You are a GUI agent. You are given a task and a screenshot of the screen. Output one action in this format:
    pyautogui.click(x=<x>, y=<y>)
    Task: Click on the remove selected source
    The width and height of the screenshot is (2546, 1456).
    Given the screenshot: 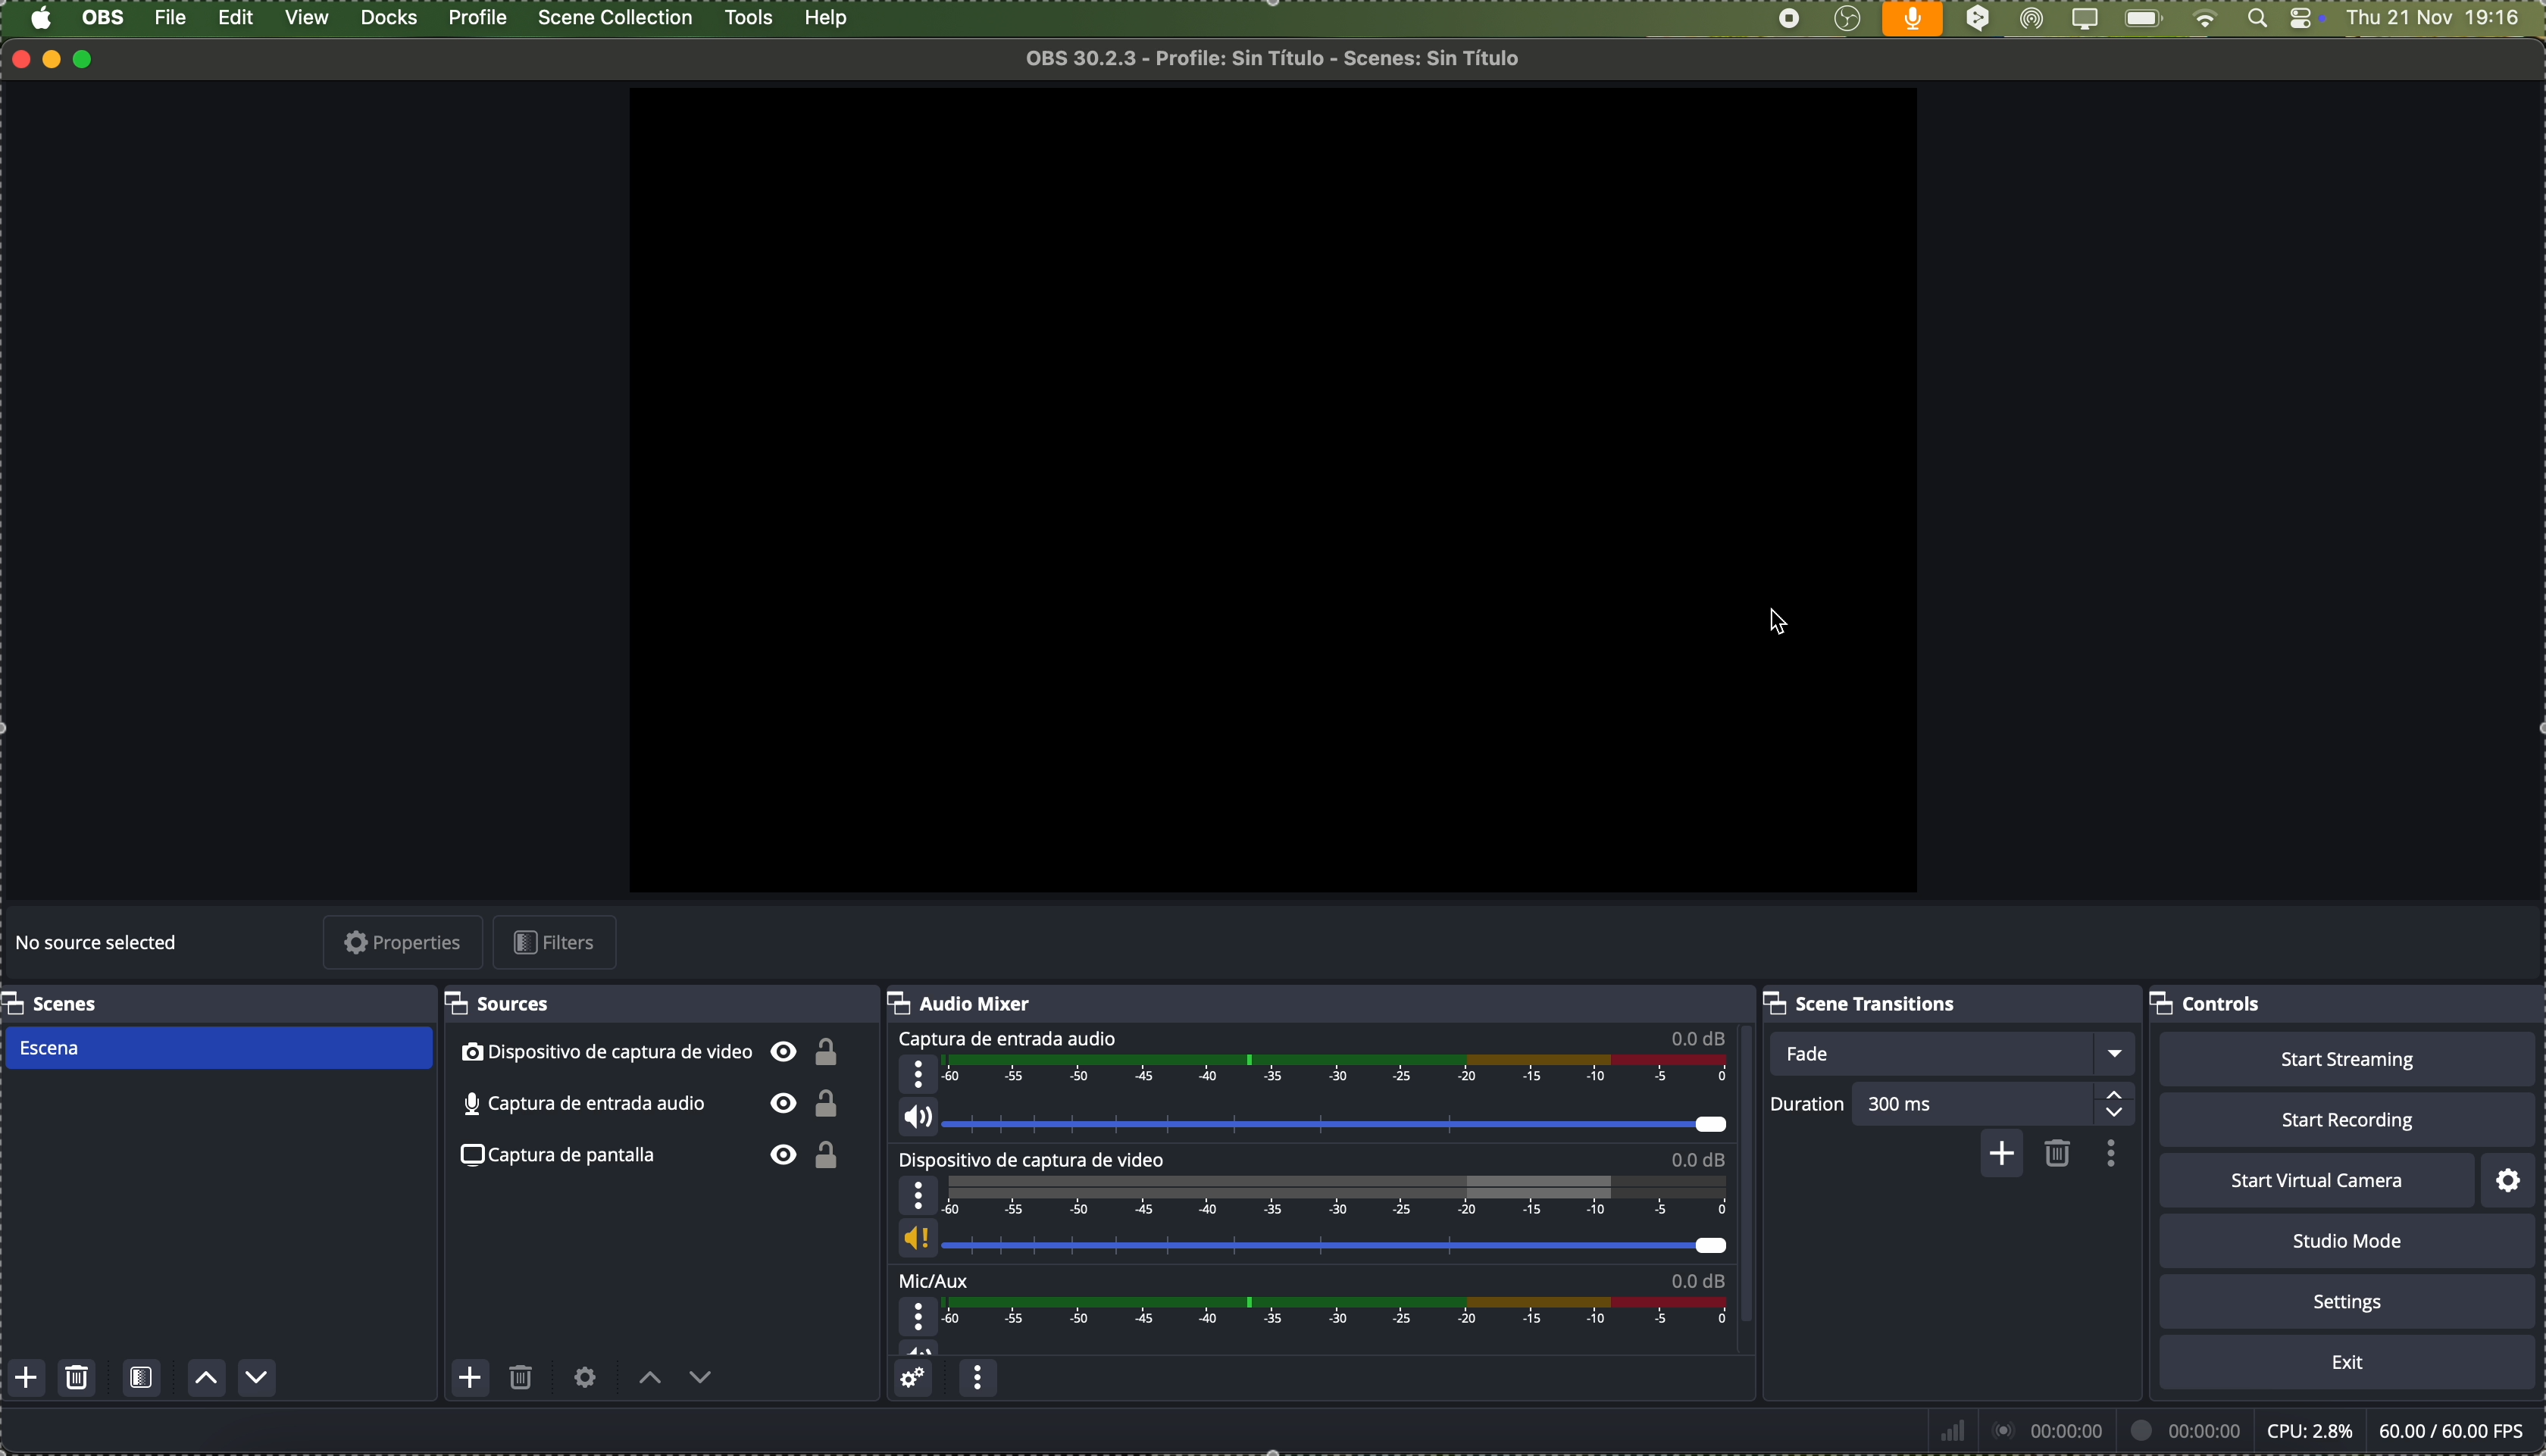 What is the action you would take?
    pyautogui.click(x=523, y=1382)
    